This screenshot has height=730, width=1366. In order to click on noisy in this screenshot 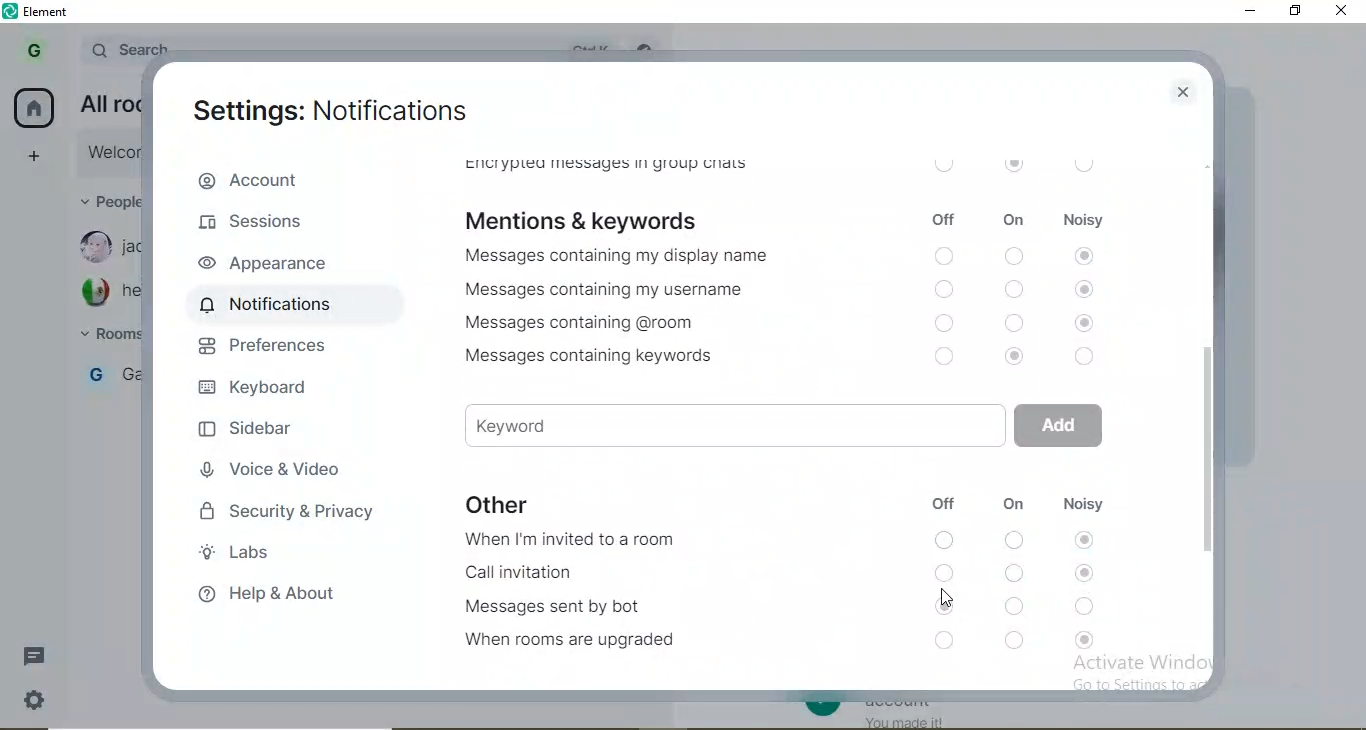, I will do `click(1094, 219)`.